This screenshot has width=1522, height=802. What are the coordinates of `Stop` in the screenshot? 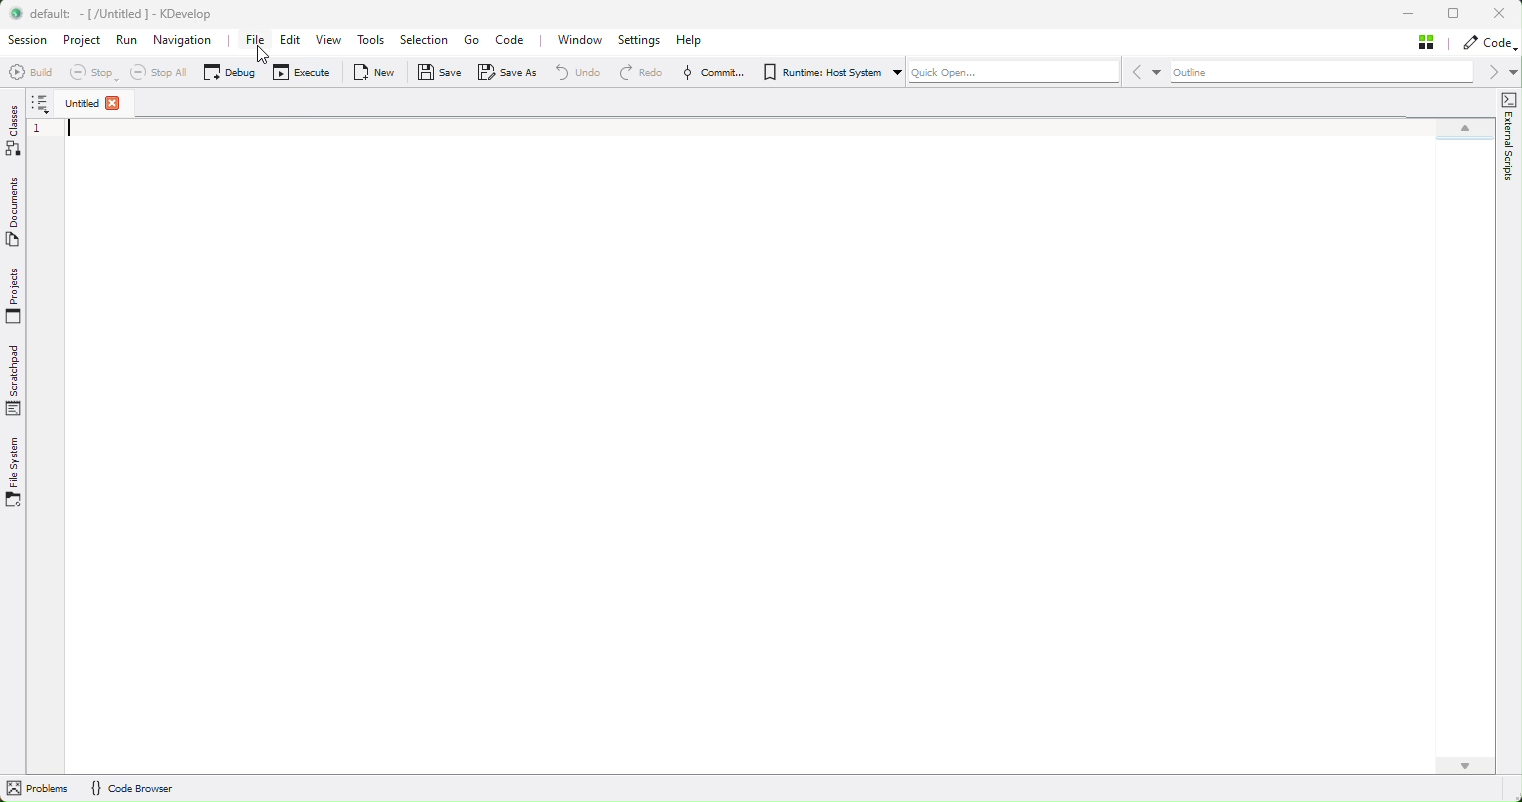 It's located at (100, 73).